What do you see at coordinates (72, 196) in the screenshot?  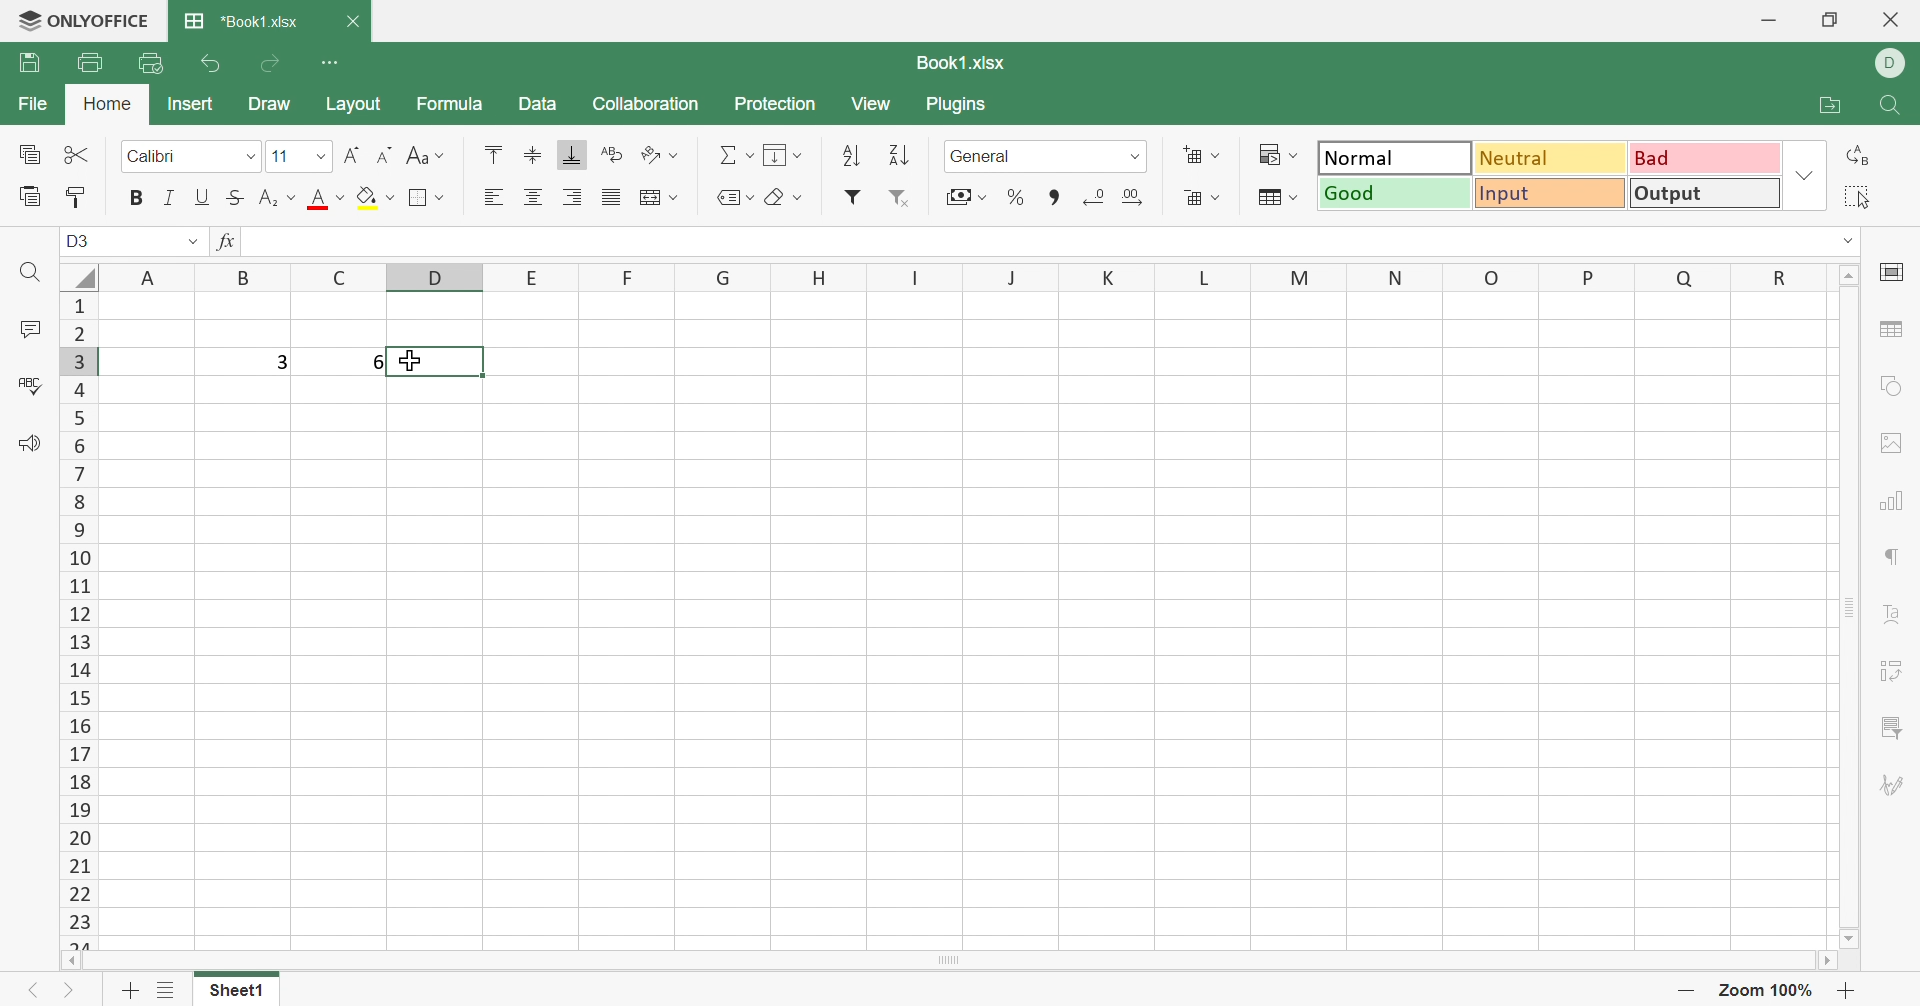 I see `Copy style` at bounding box center [72, 196].